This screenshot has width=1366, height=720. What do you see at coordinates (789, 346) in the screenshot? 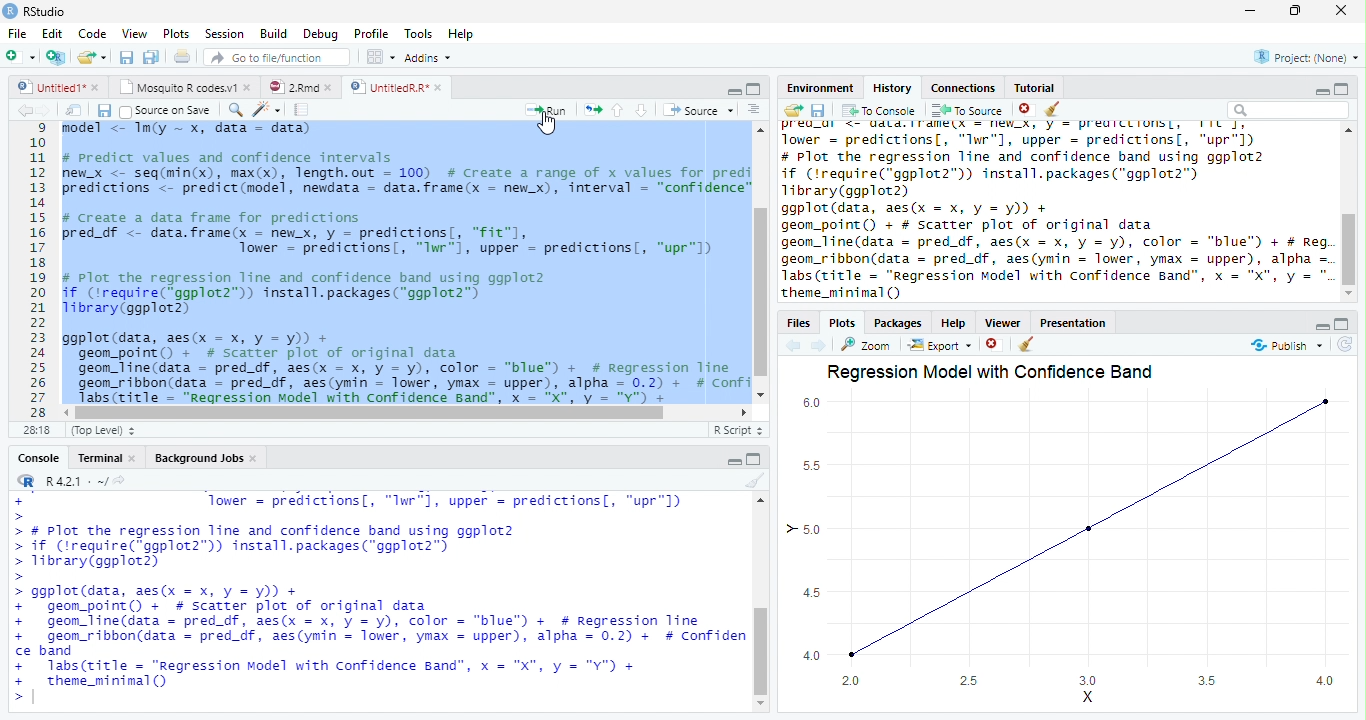
I see `Back` at bounding box center [789, 346].